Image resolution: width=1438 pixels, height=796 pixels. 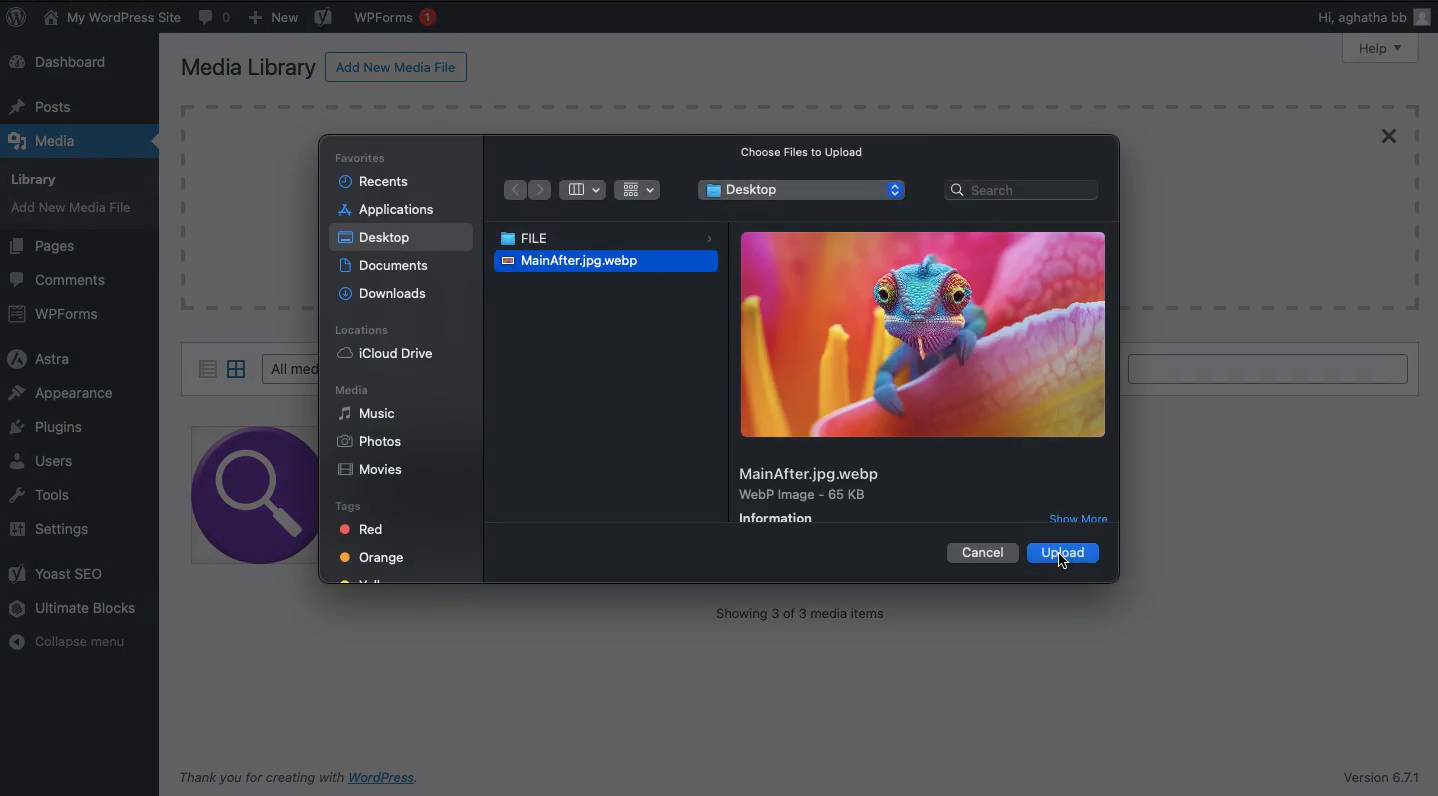 I want to click on Phots, so click(x=372, y=442).